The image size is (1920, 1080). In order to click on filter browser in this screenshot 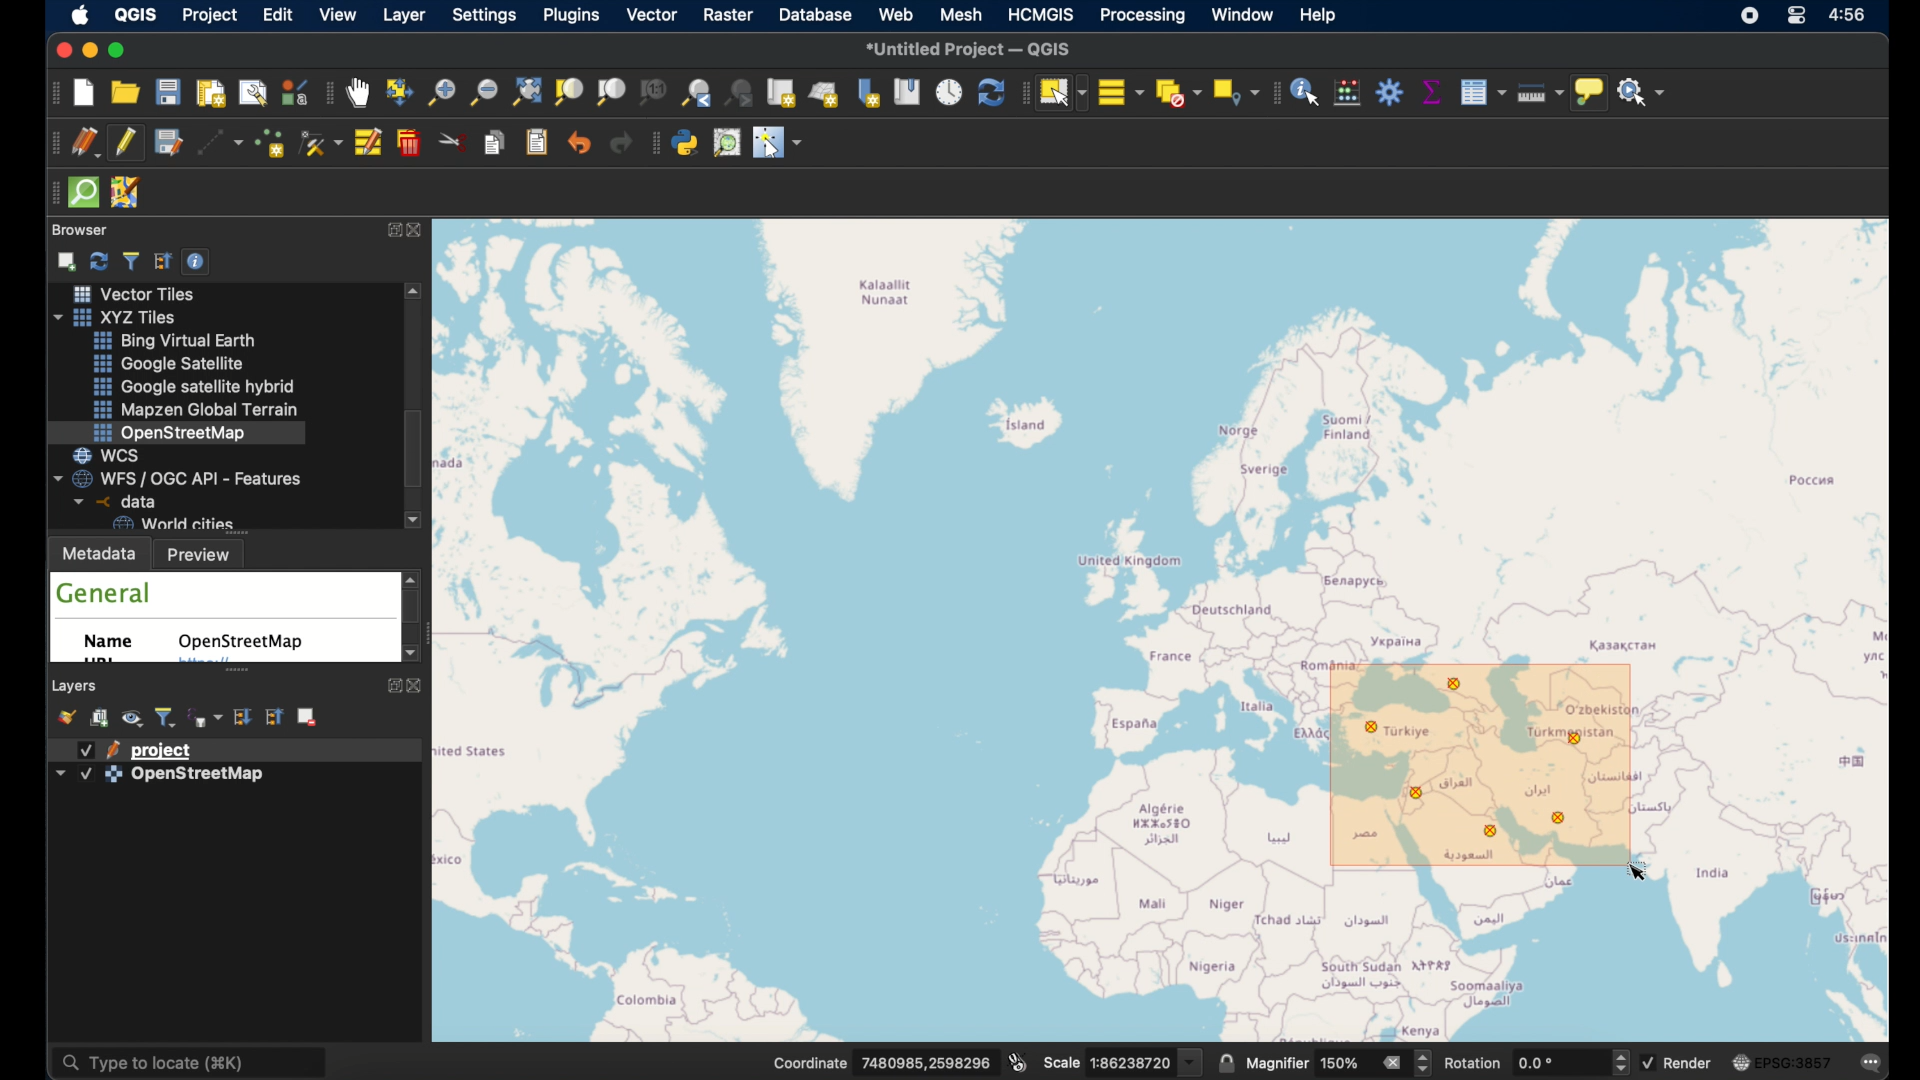, I will do `click(130, 258)`.